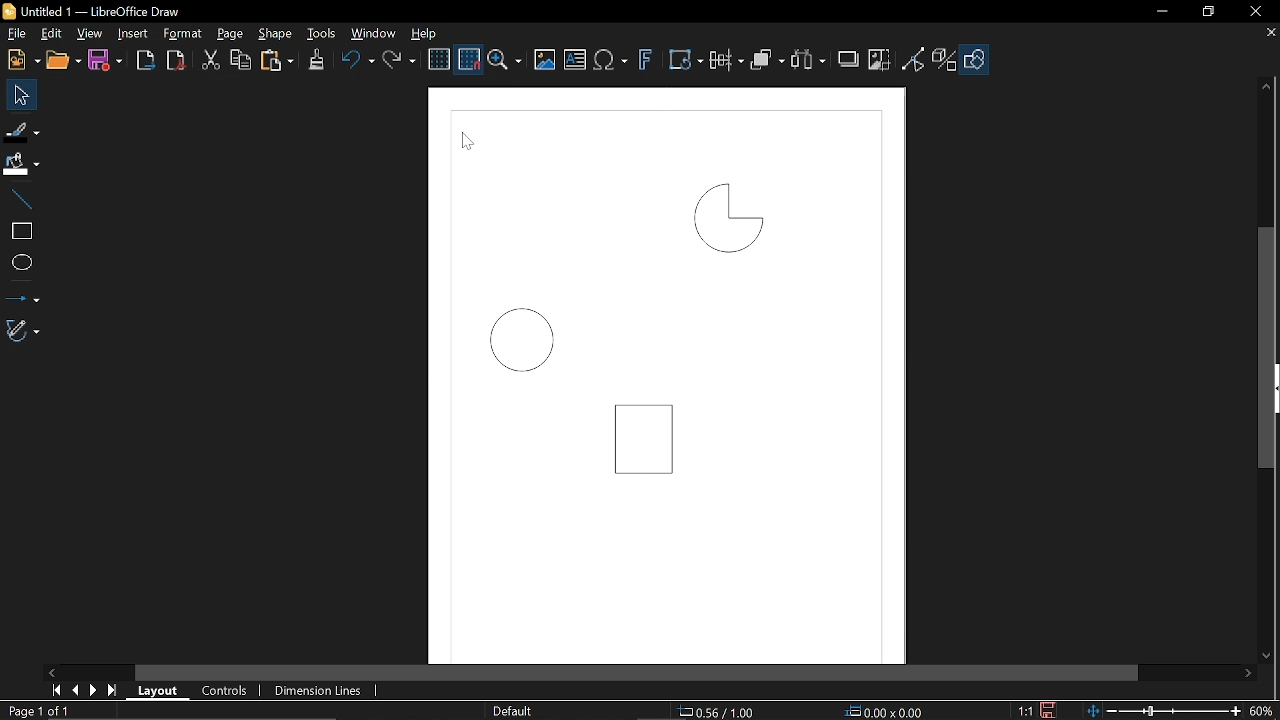 The width and height of the screenshot is (1280, 720). What do you see at coordinates (321, 34) in the screenshot?
I see `Tools` at bounding box center [321, 34].